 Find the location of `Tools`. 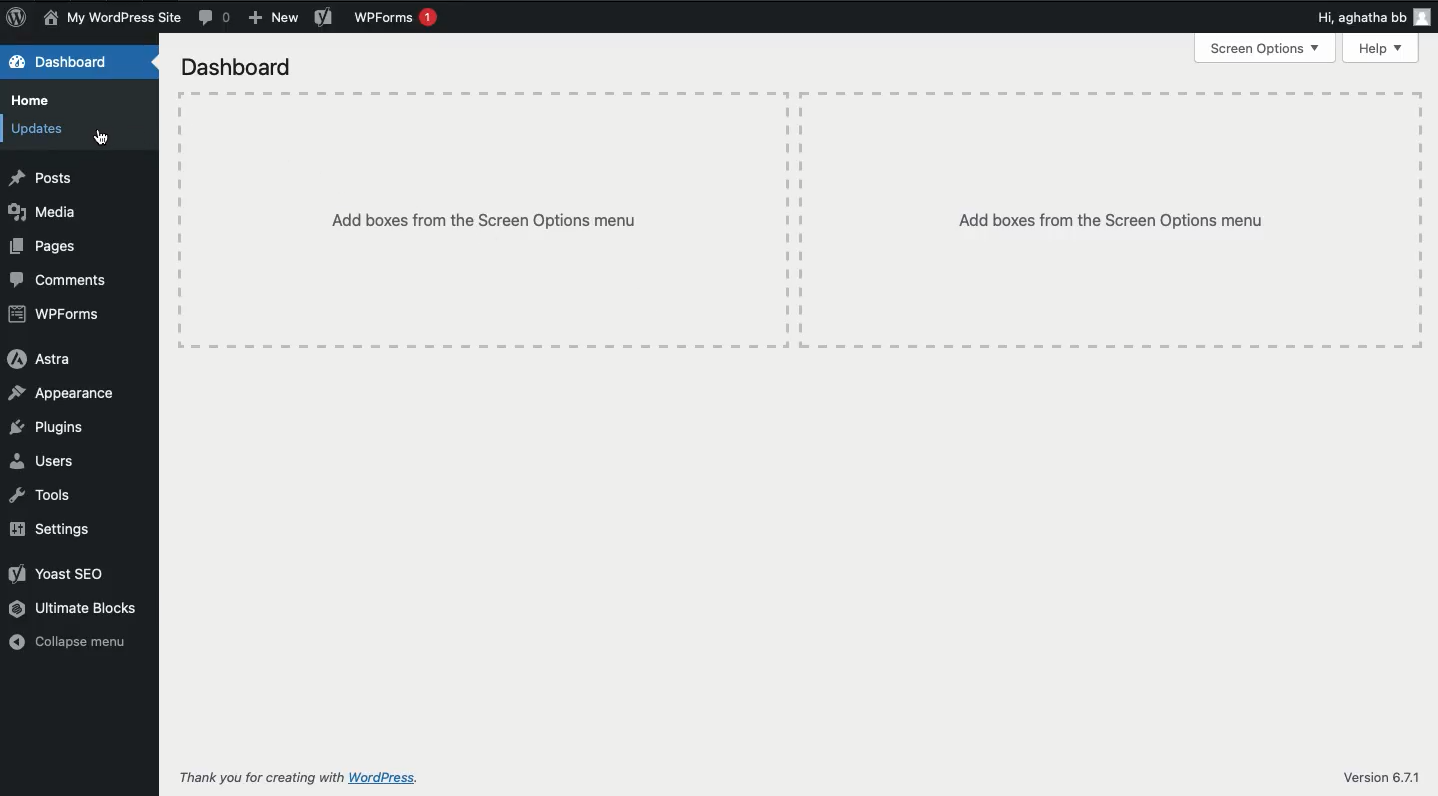

Tools is located at coordinates (44, 495).